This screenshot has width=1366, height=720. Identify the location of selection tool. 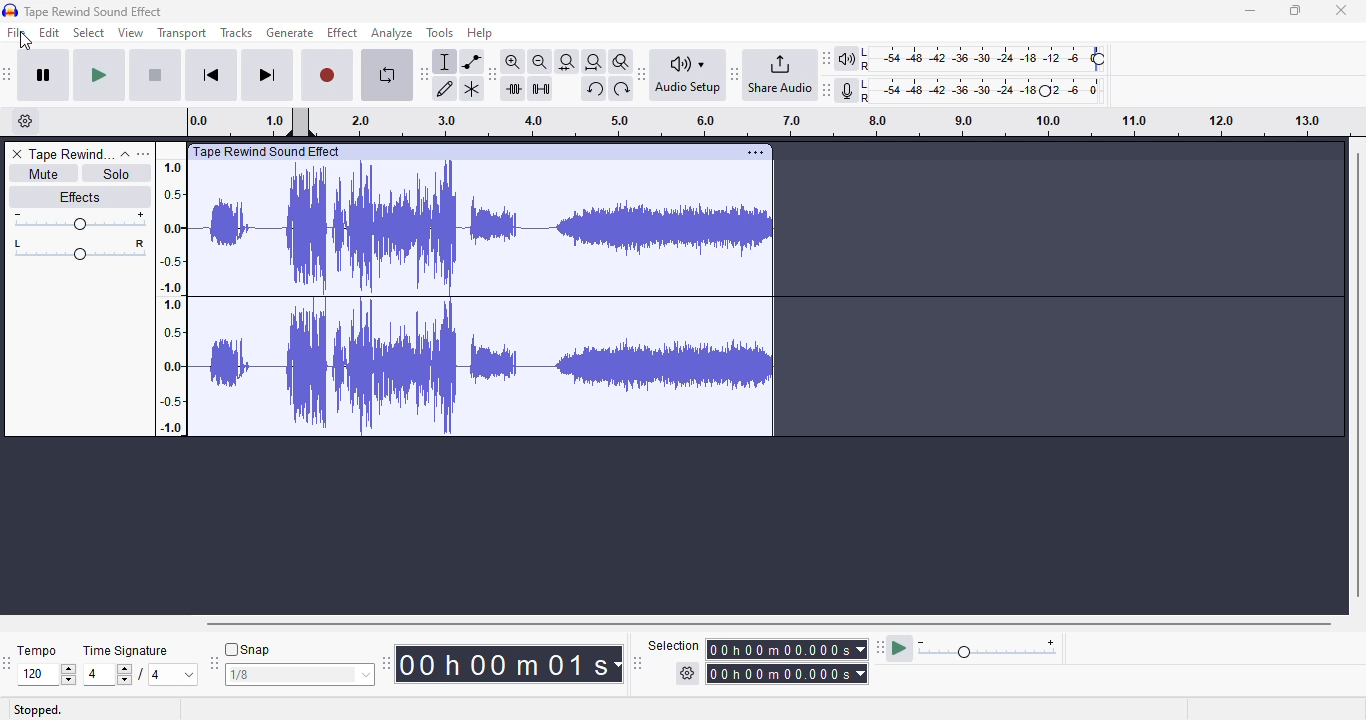
(444, 61).